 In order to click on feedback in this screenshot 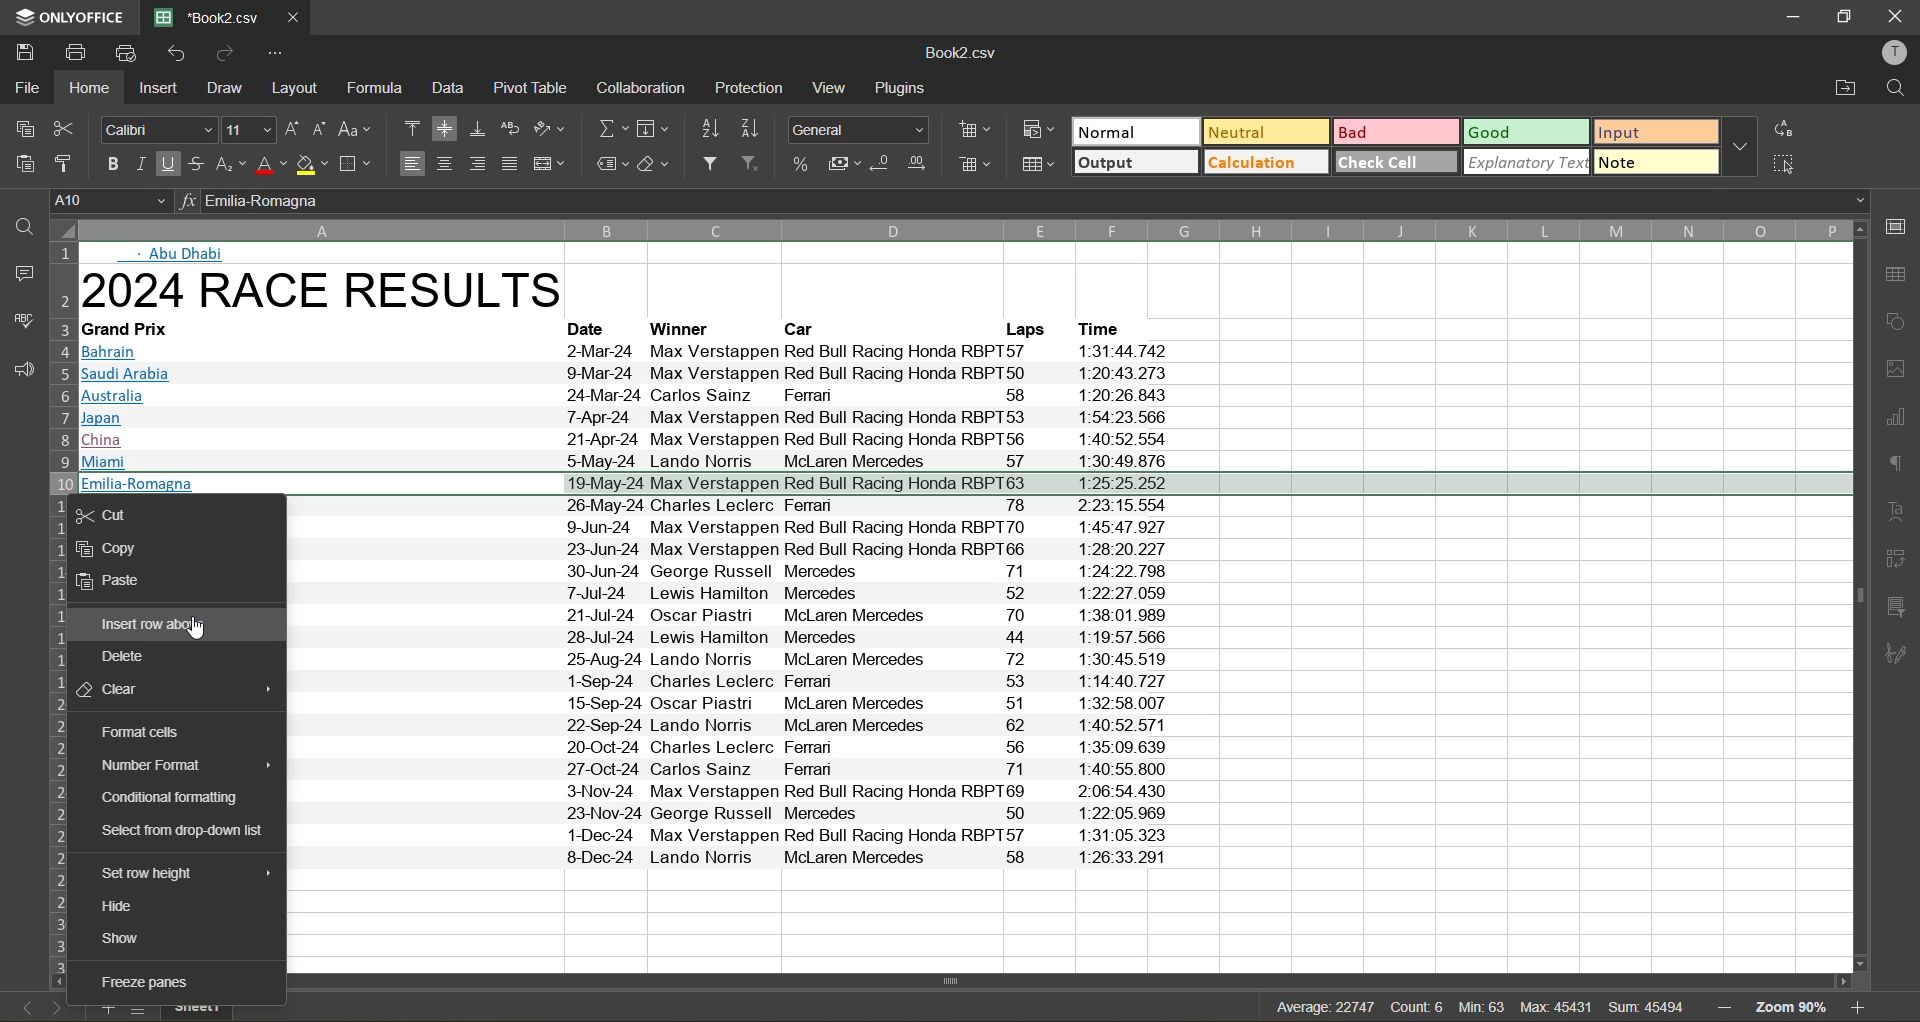, I will do `click(19, 368)`.